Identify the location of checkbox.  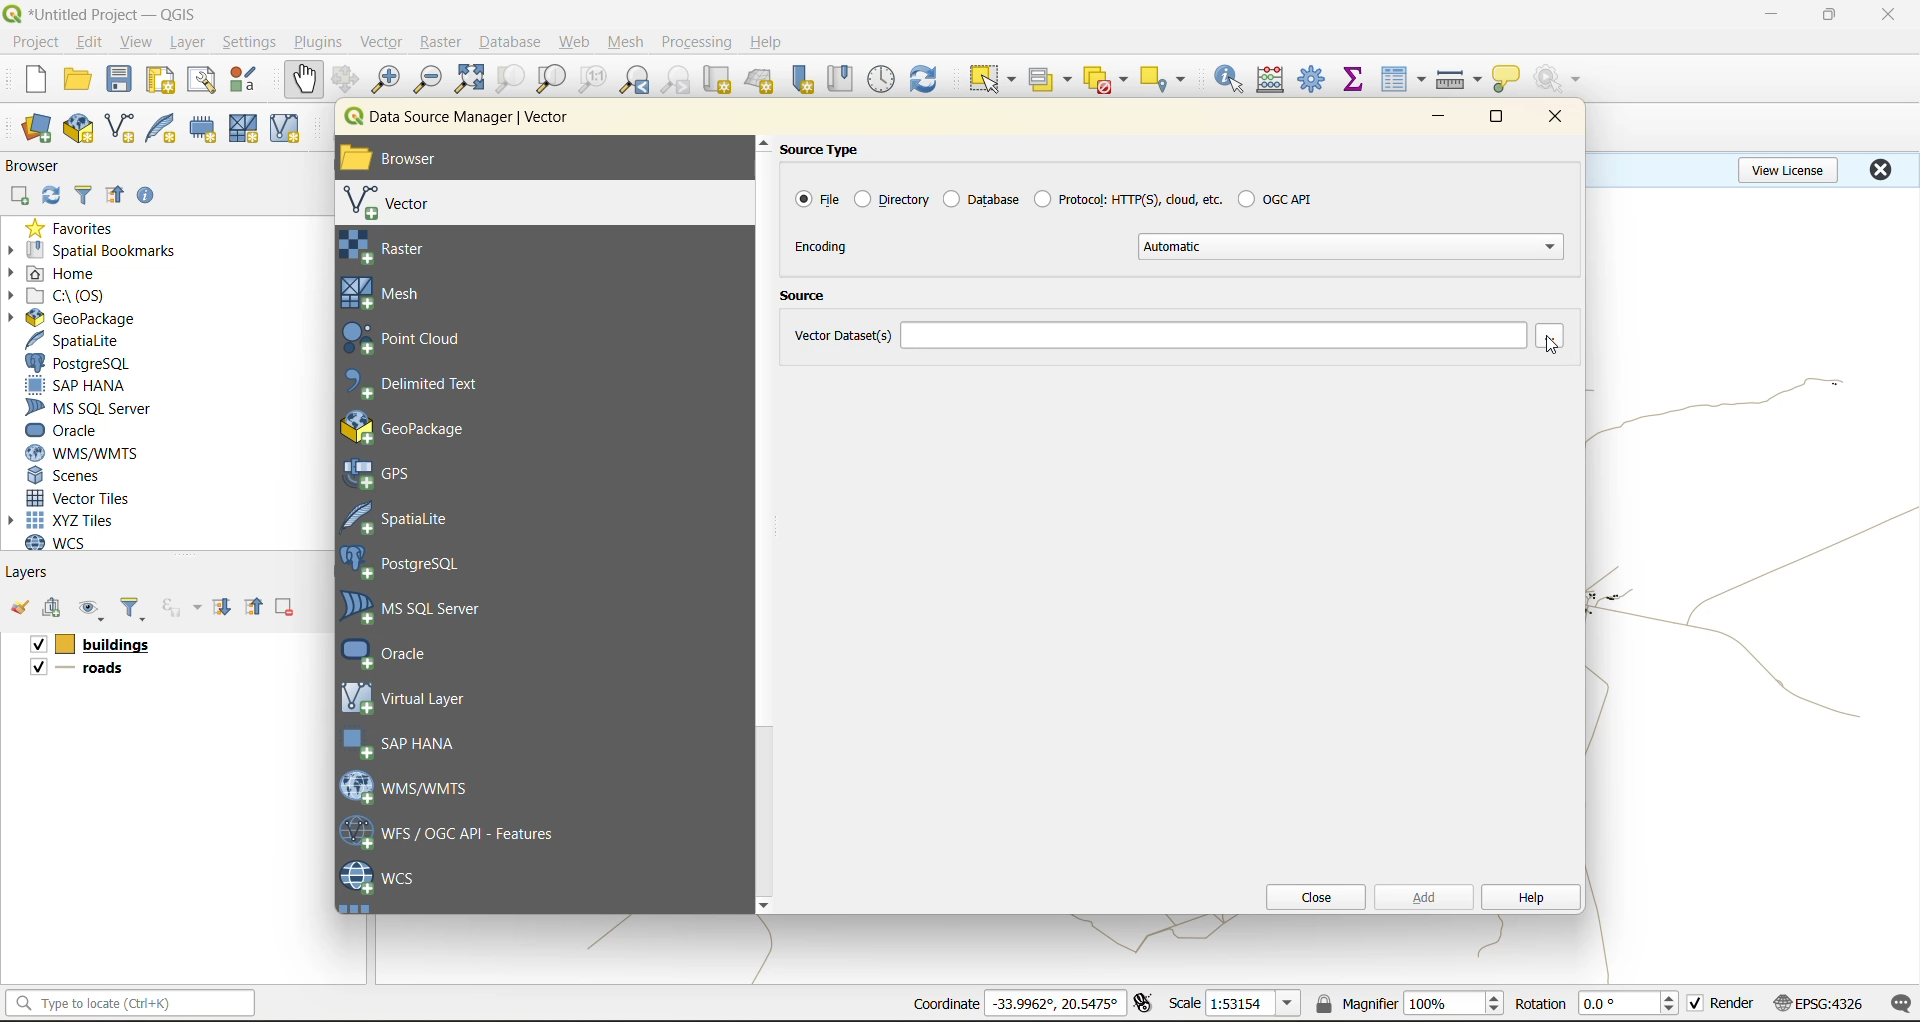
(1696, 1004).